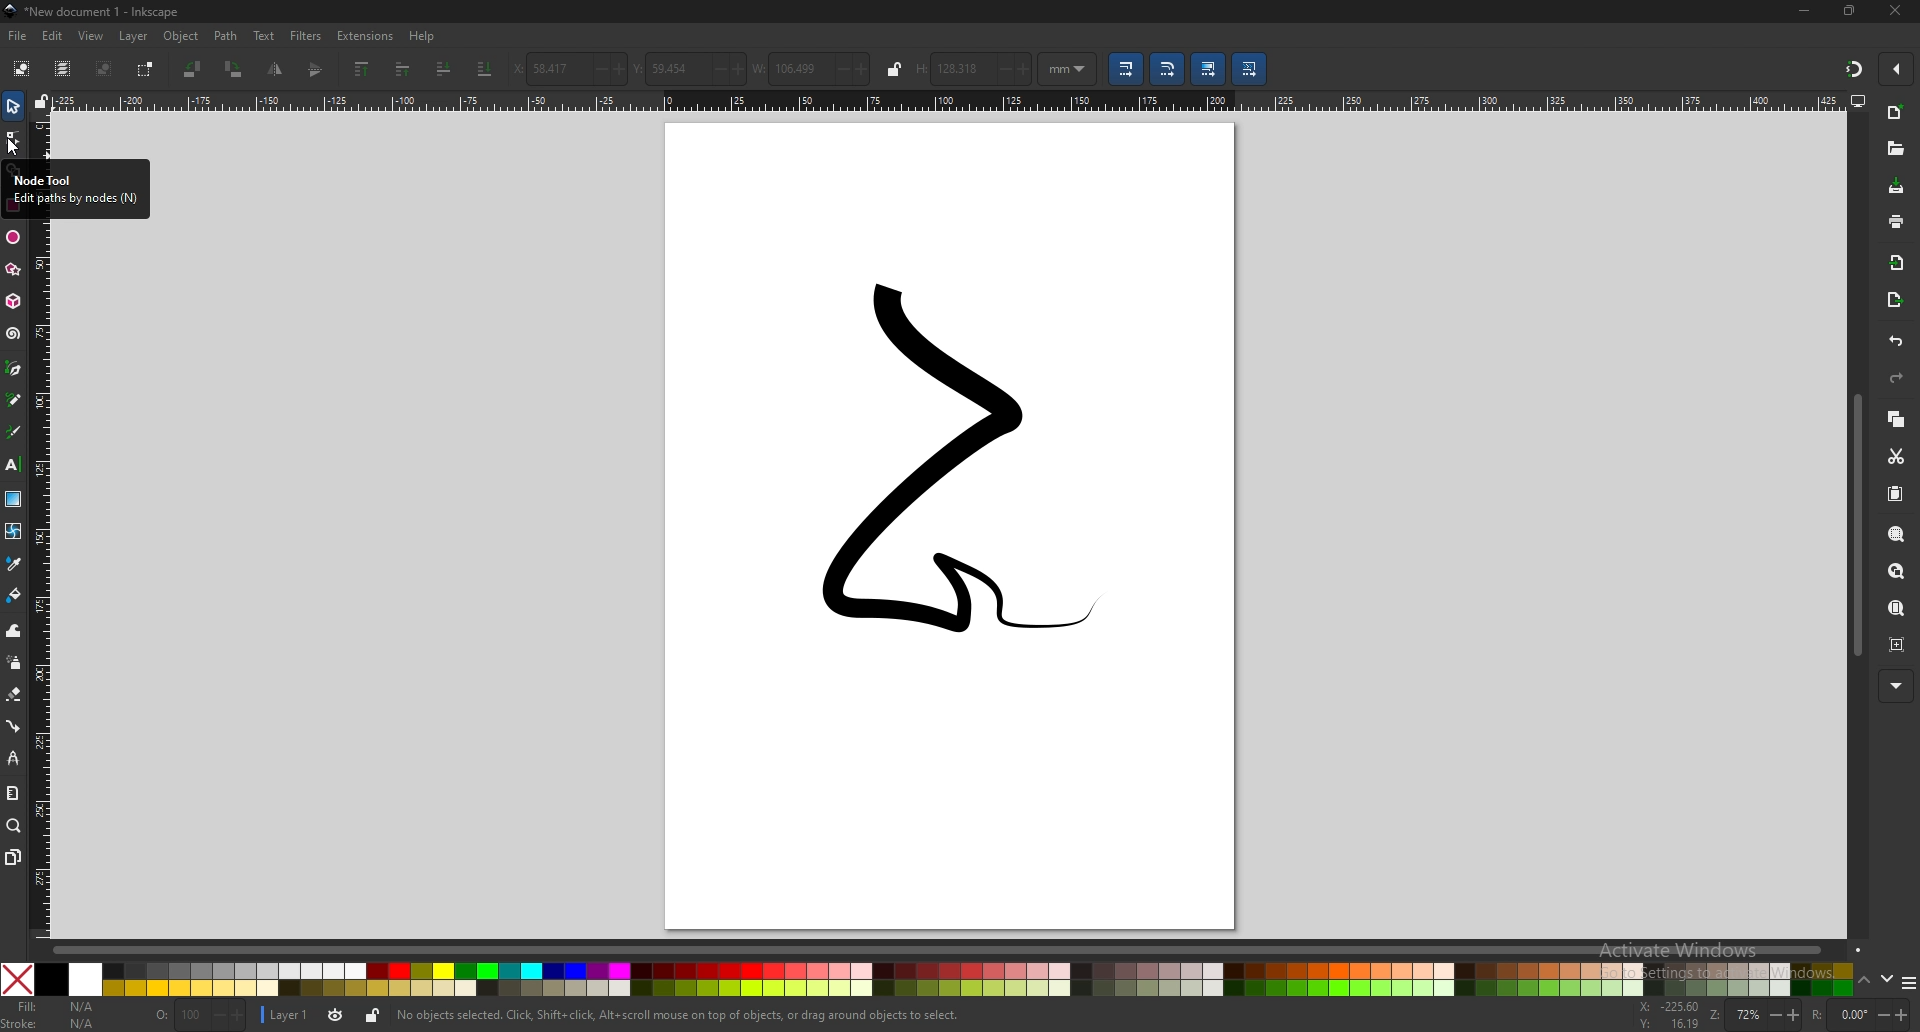 This screenshot has width=1920, height=1032. What do you see at coordinates (12, 794) in the screenshot?
I see `measure` at bounding box center [12, 794].